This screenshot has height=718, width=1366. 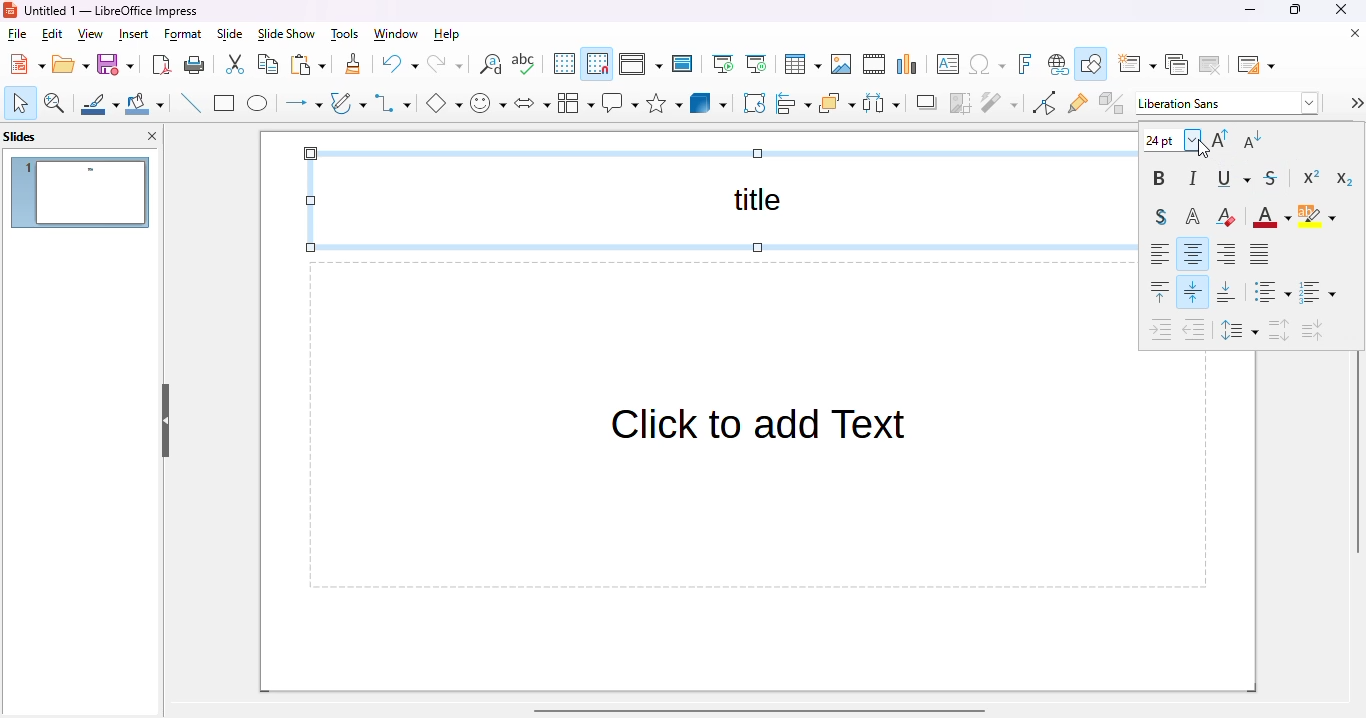 I want to click on center vertically, so click(x=1193, y=292).